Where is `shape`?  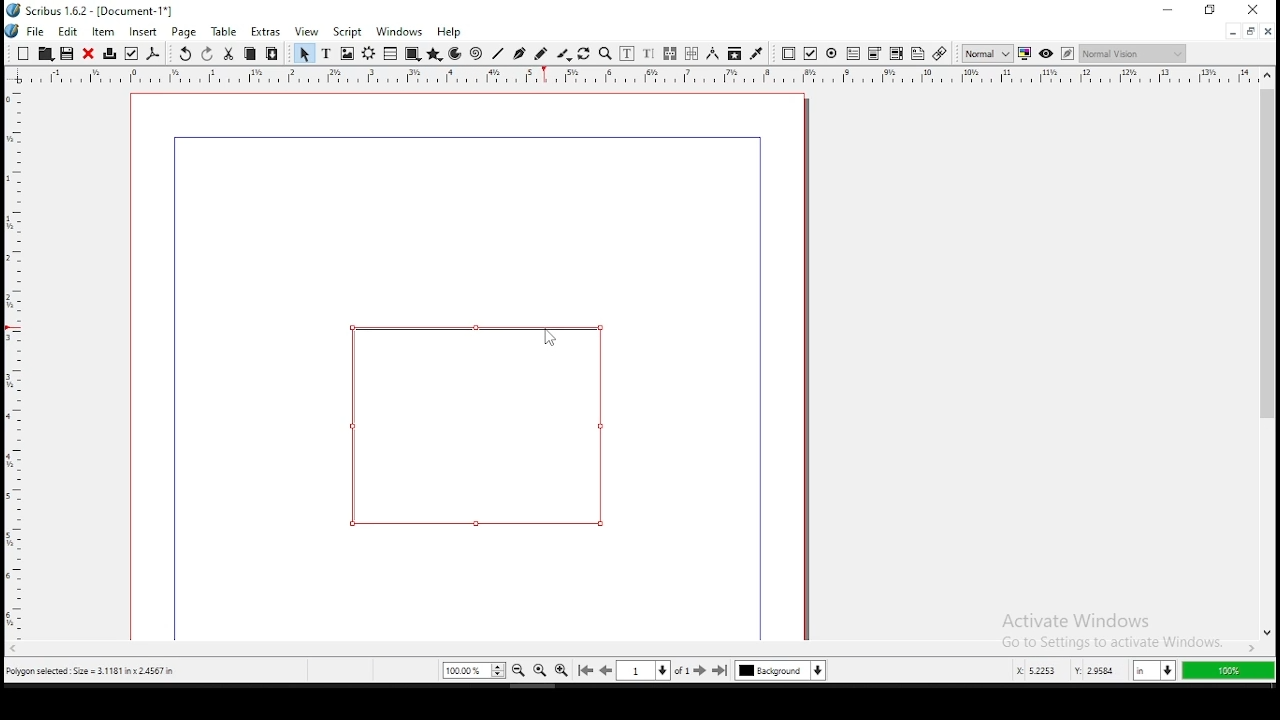 shape is located at coordinates (476, 426).